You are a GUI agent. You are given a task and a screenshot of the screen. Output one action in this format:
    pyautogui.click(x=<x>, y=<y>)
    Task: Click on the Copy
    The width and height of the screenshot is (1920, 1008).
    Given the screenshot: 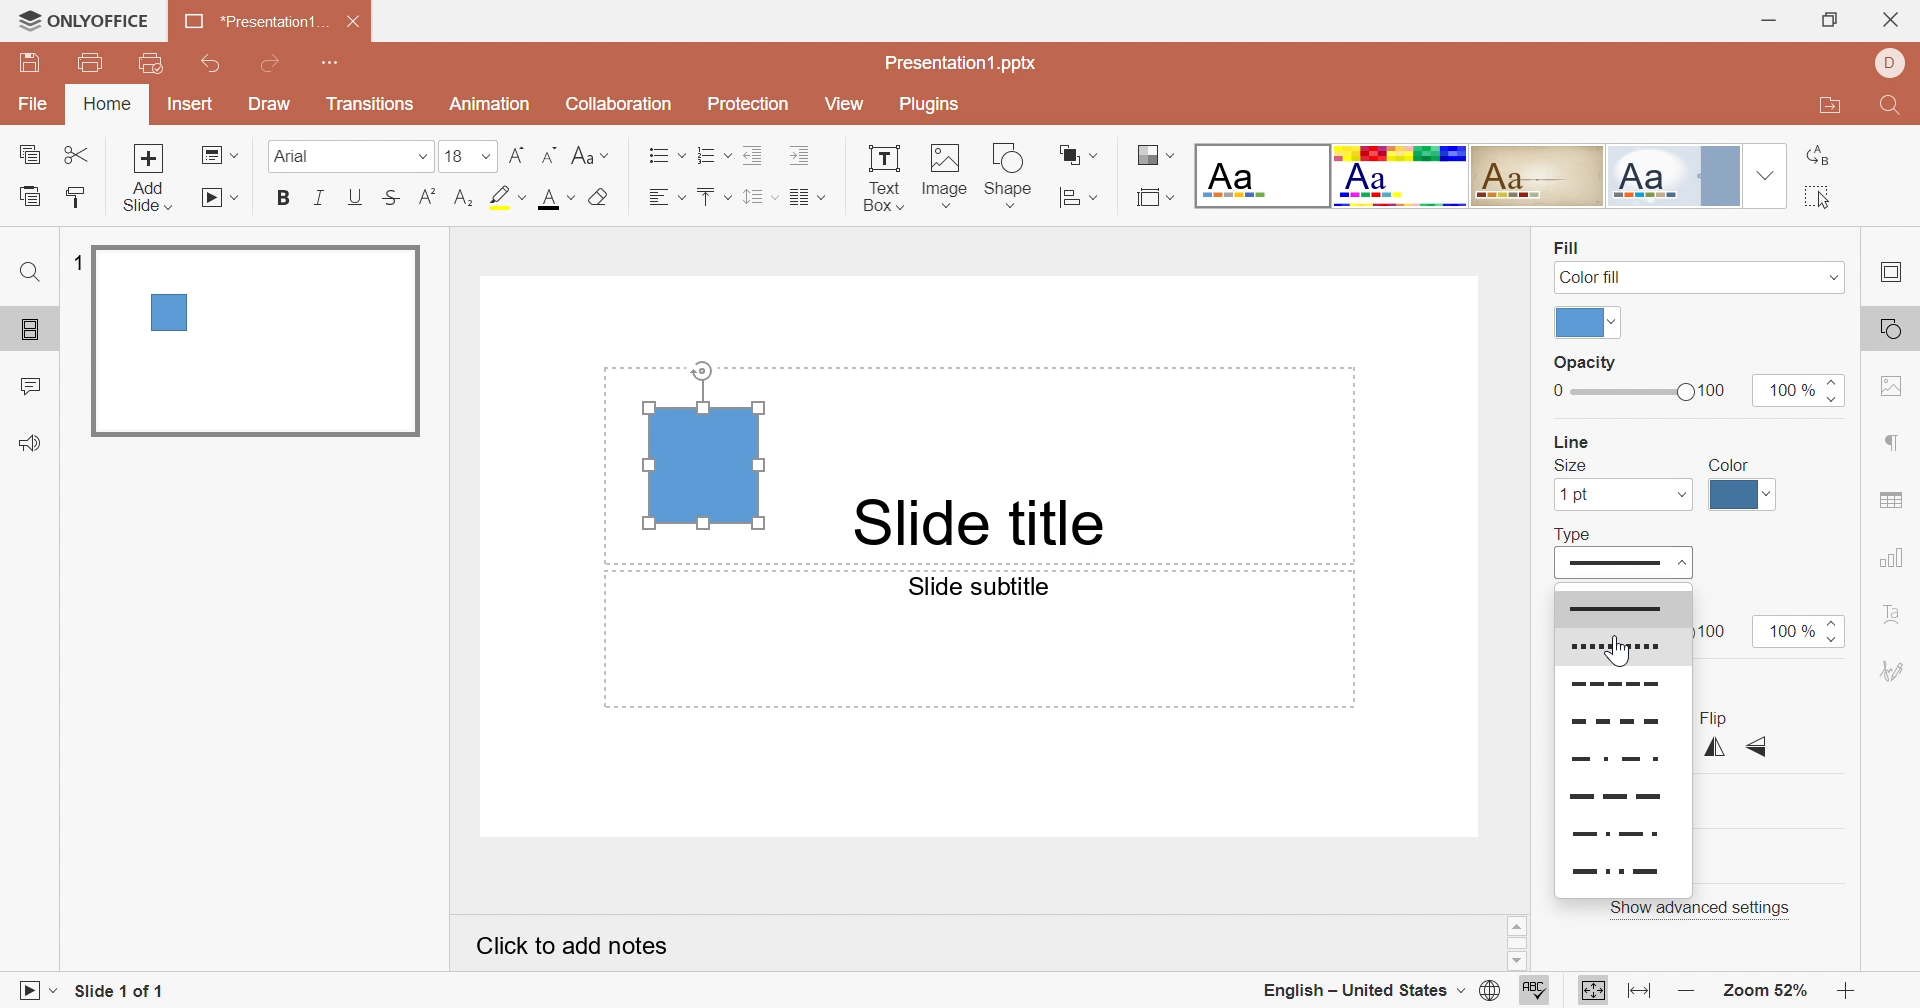 What is the action you would take?
    pyautogui.click(x=31, y=156)
    